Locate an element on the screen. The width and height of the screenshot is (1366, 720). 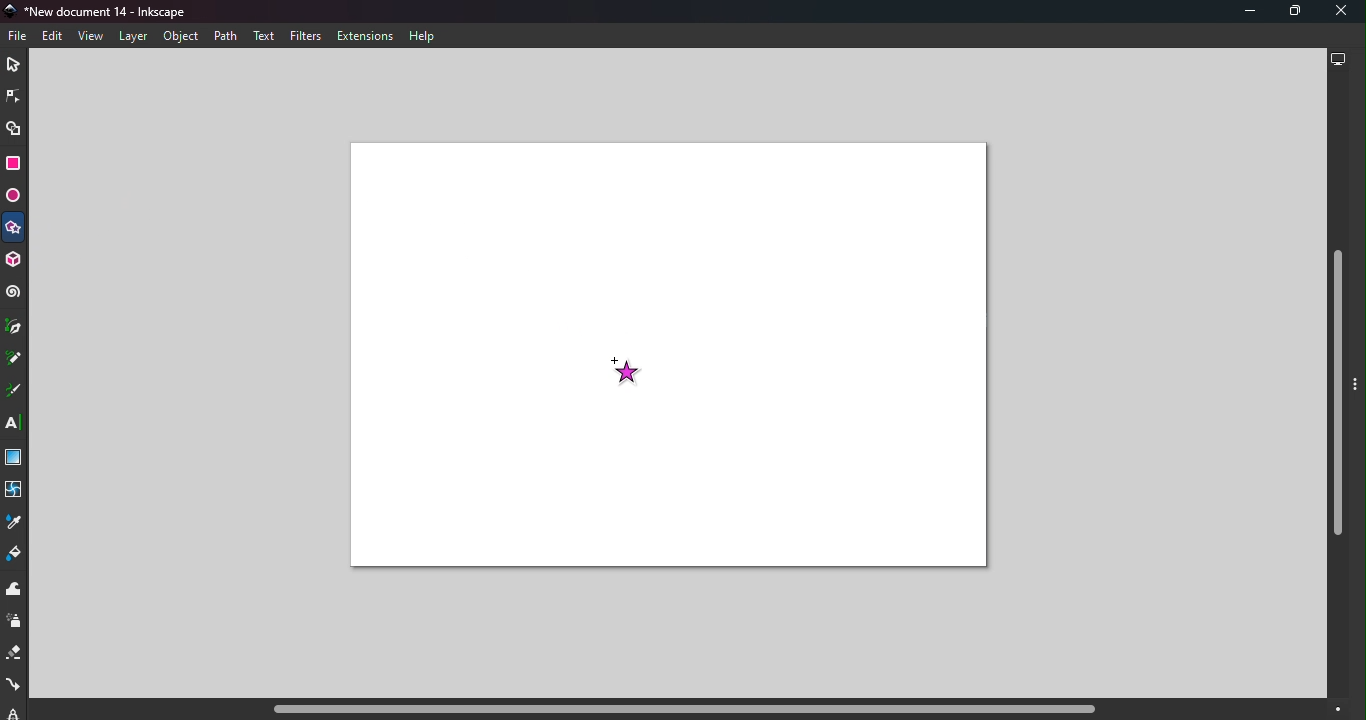
Minimize  is located at coordinates (1241, 12).